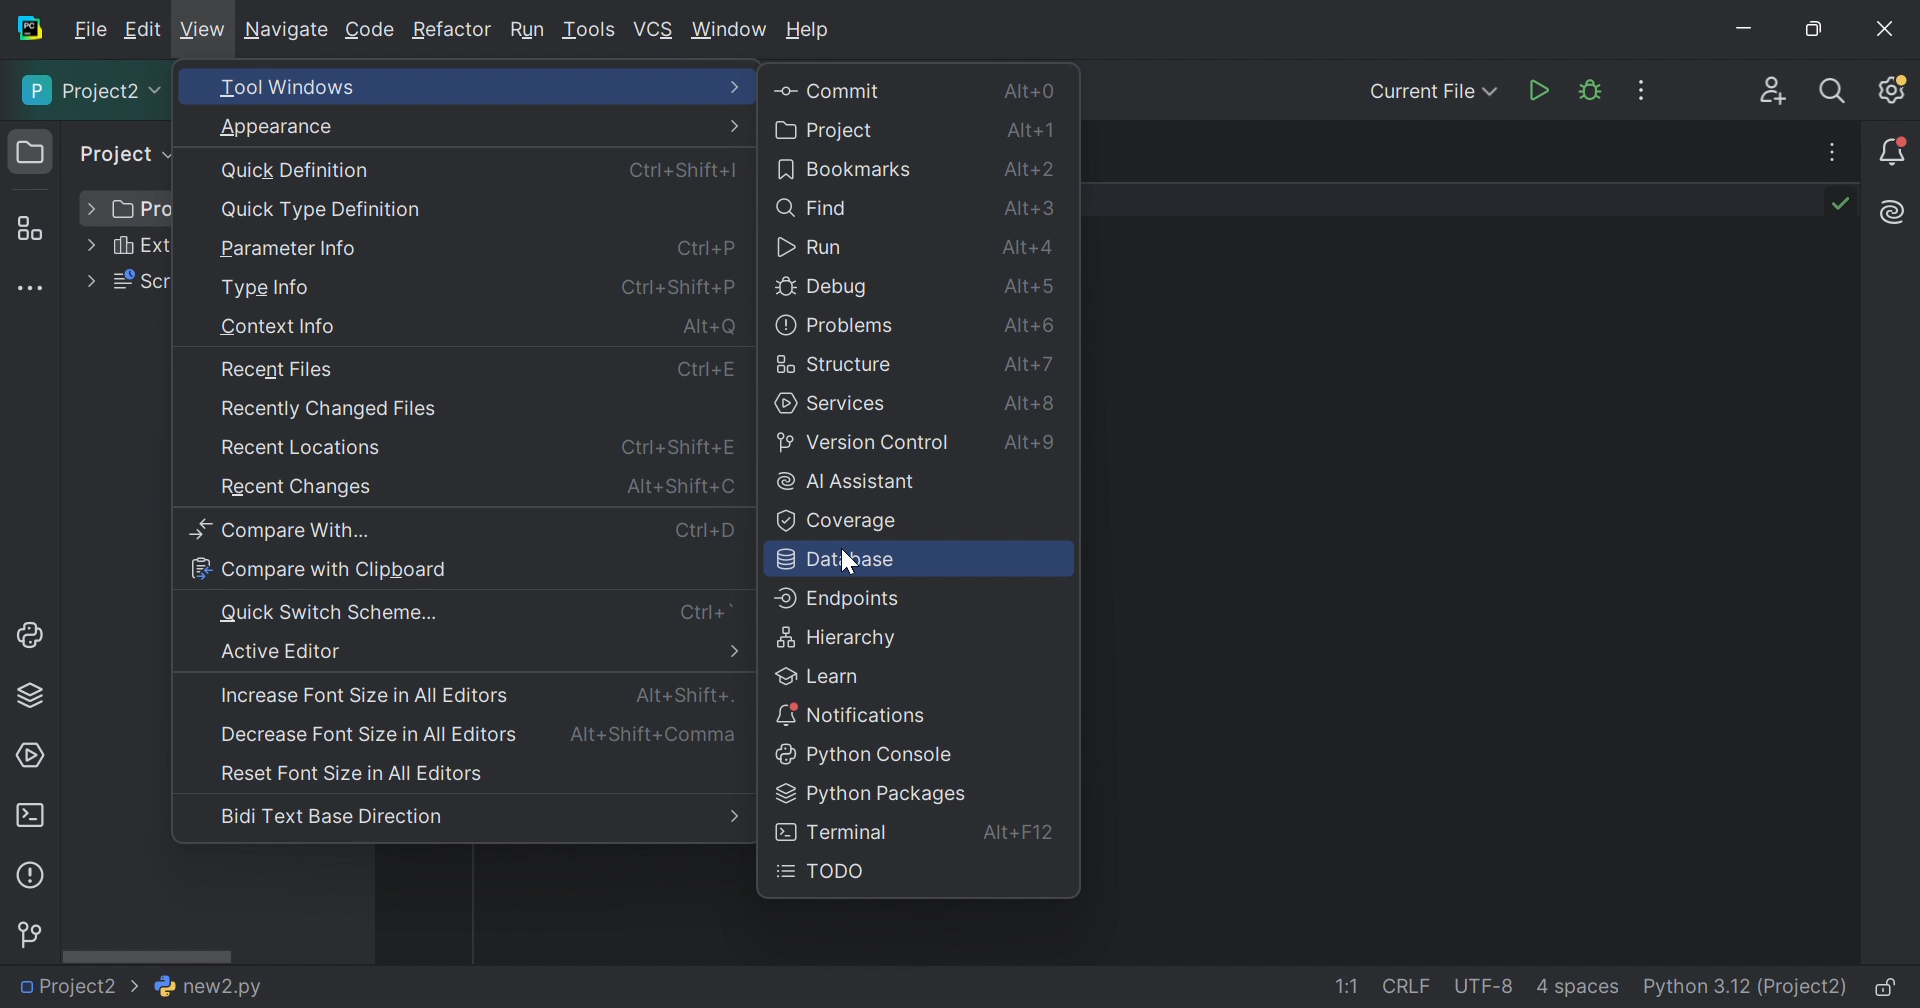 This screenshot has height=1008, width=1920. I want to click on Ctrl+E, so click(712, 372).